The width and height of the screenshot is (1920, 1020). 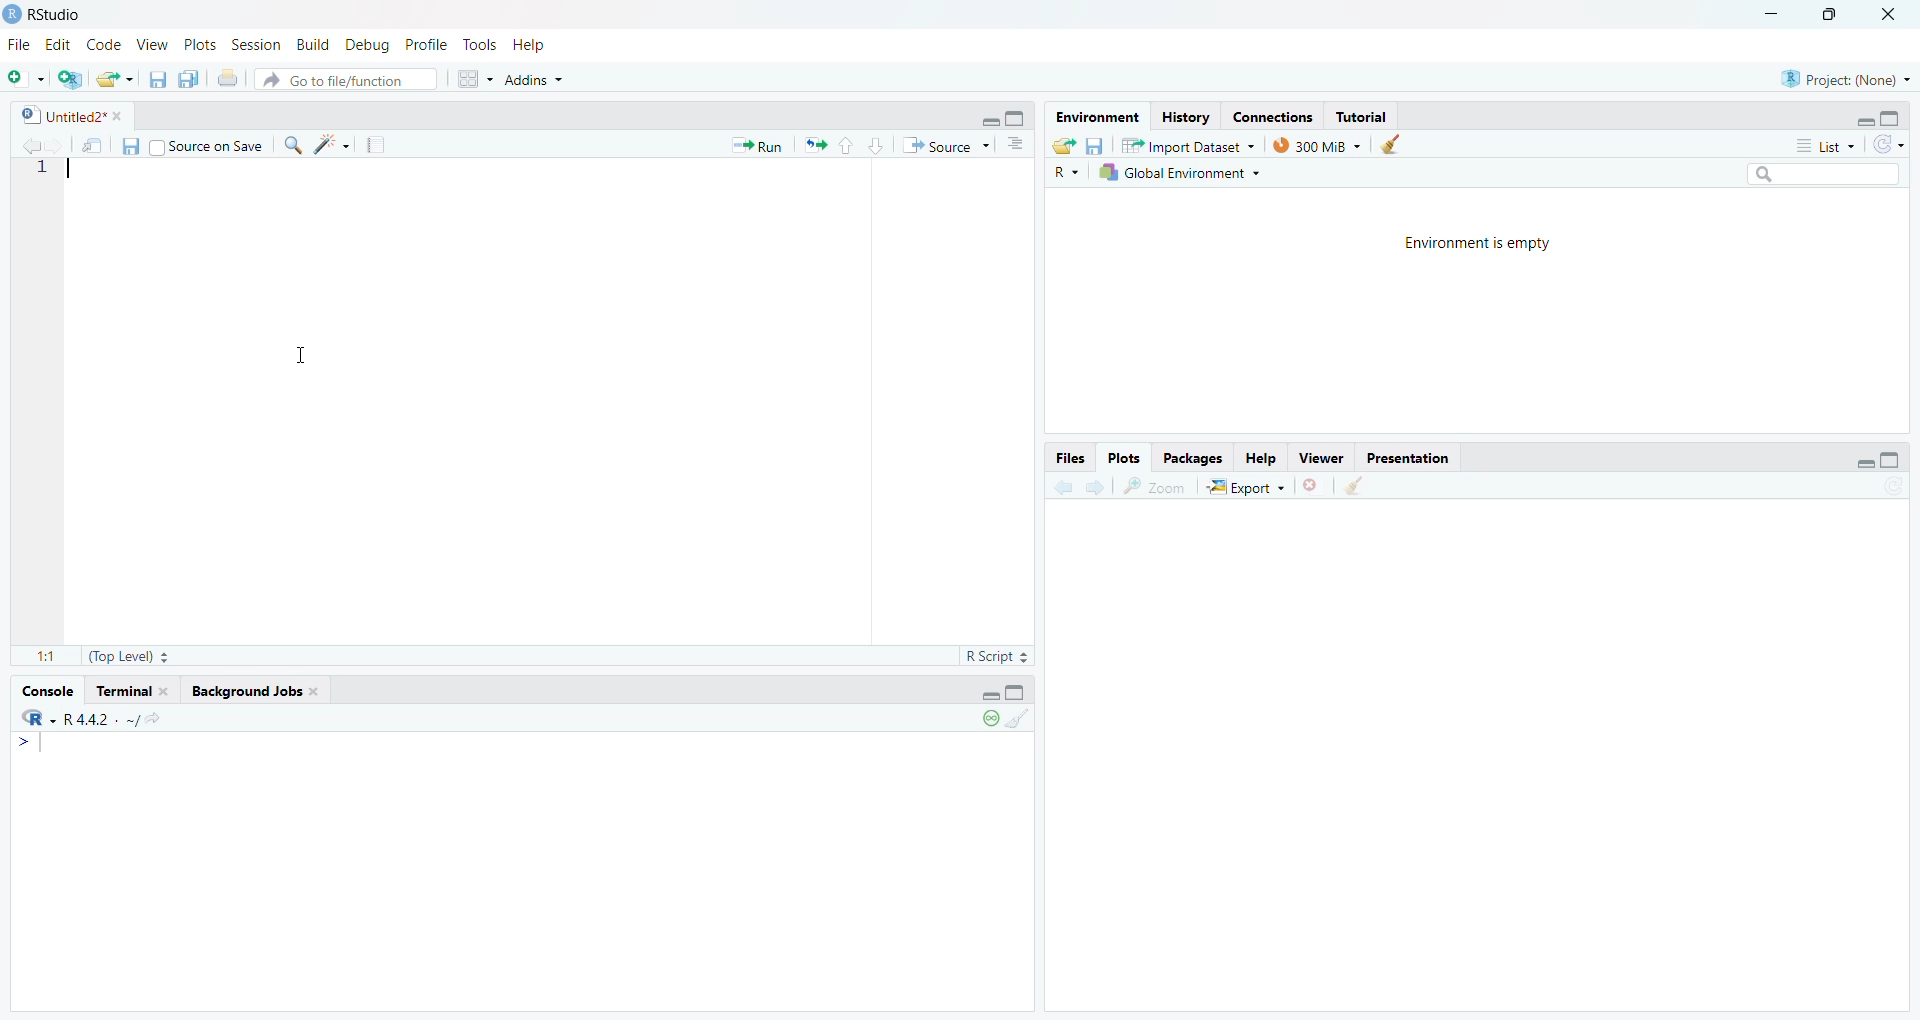 I want to click on console, so click(x=49, y=695).